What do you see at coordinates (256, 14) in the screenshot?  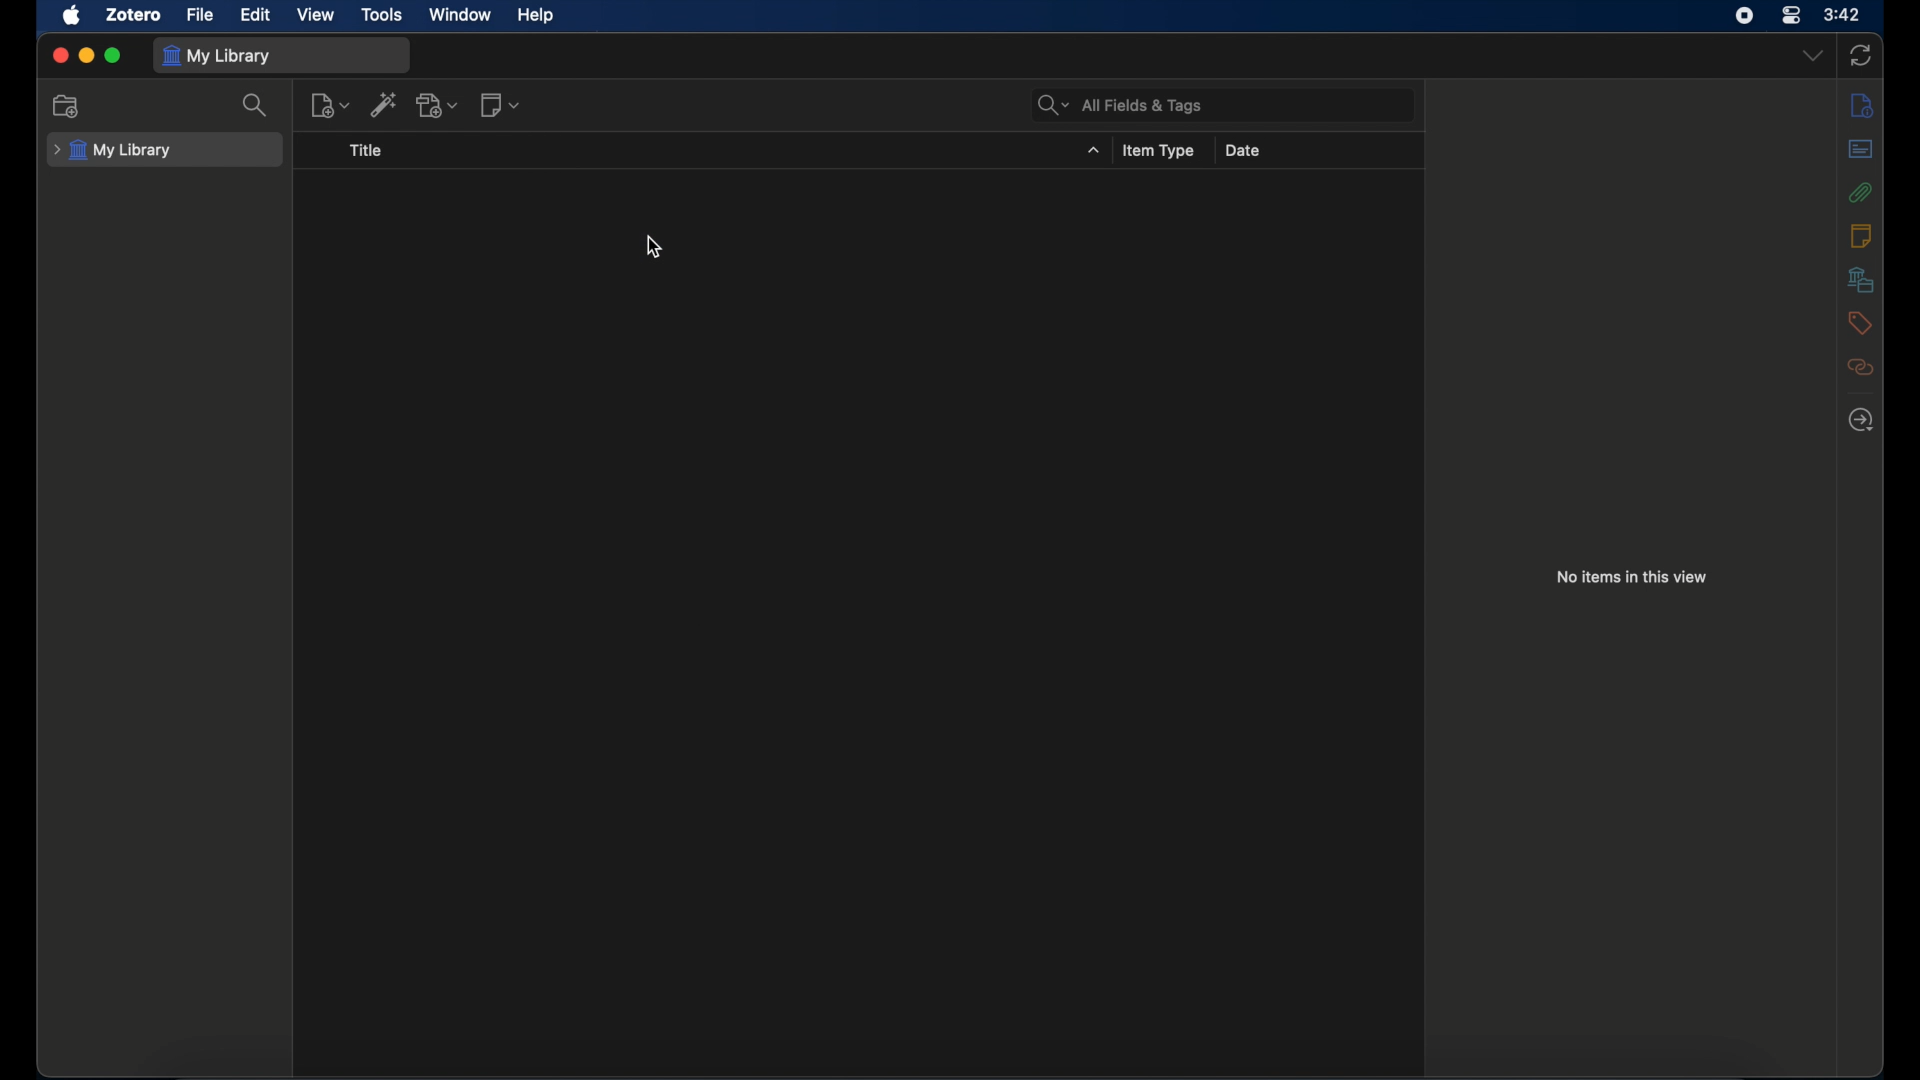 I see `edit` at bounding box center [256, 14].